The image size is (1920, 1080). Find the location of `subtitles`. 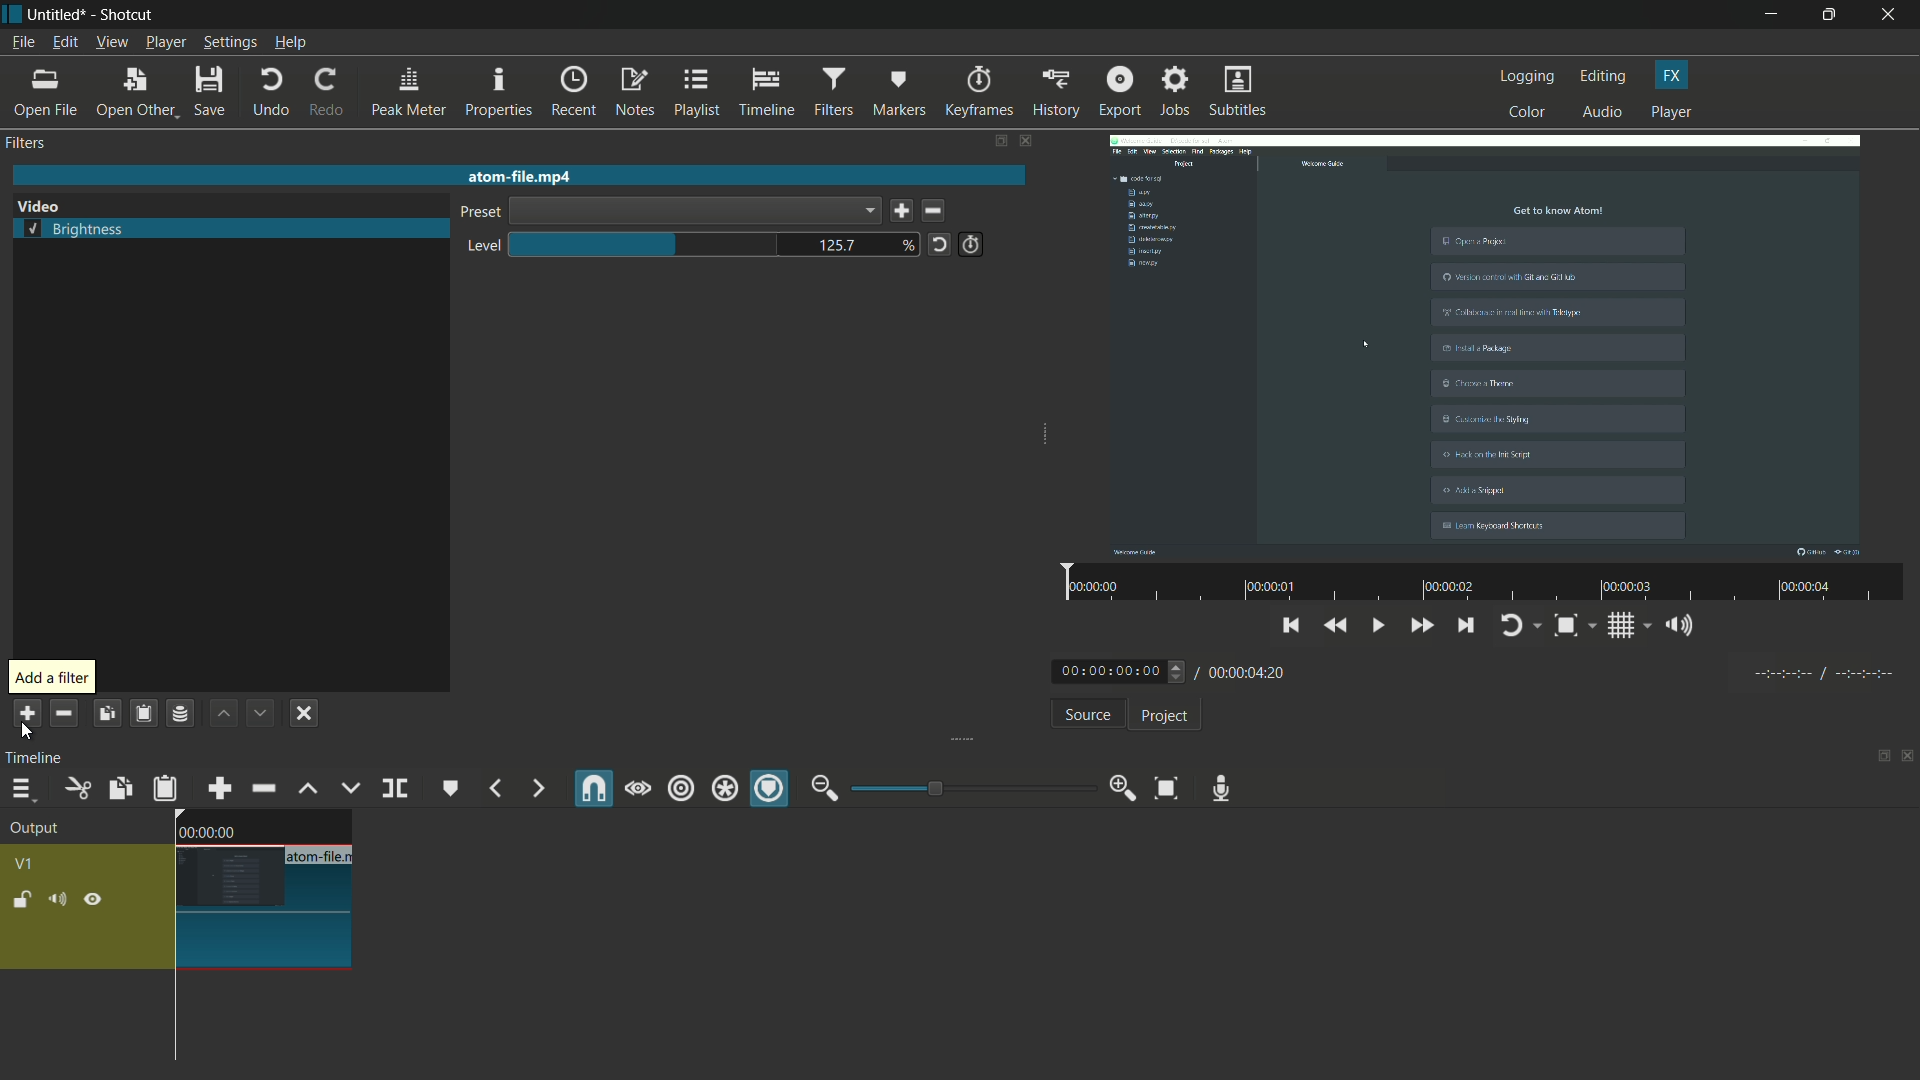

subtitles is located at coordinates (1240, 93).